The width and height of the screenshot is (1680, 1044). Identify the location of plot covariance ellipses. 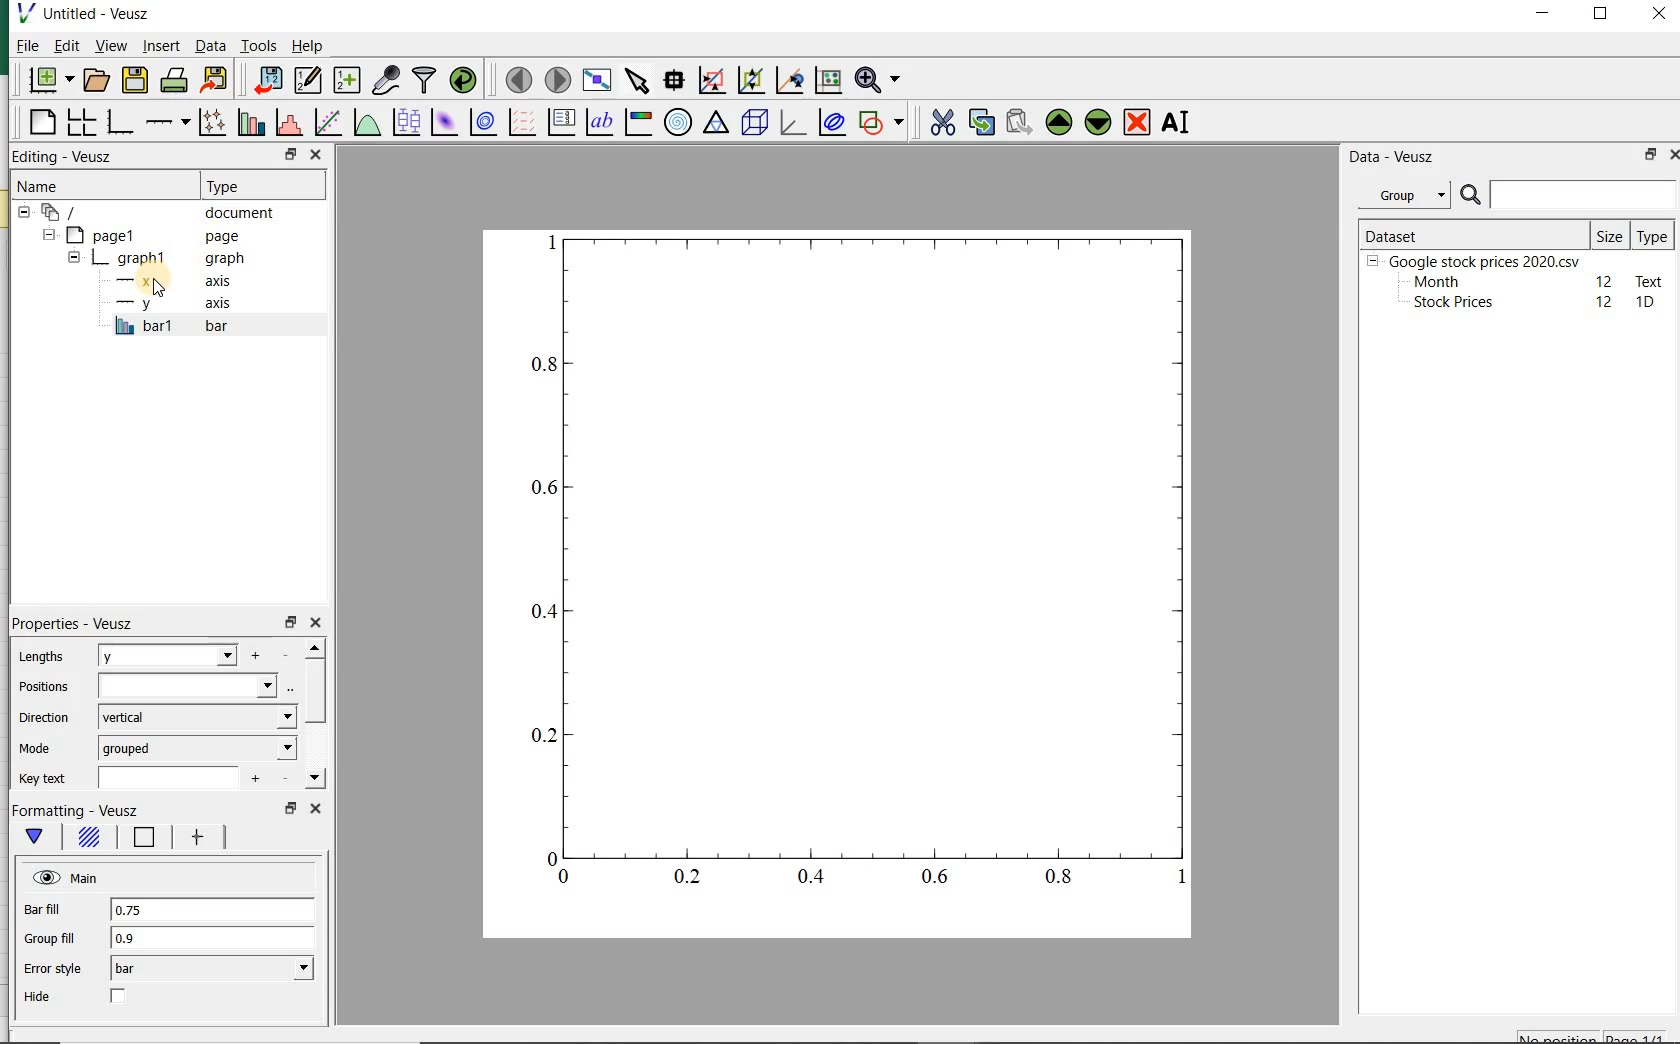
(832, 123).